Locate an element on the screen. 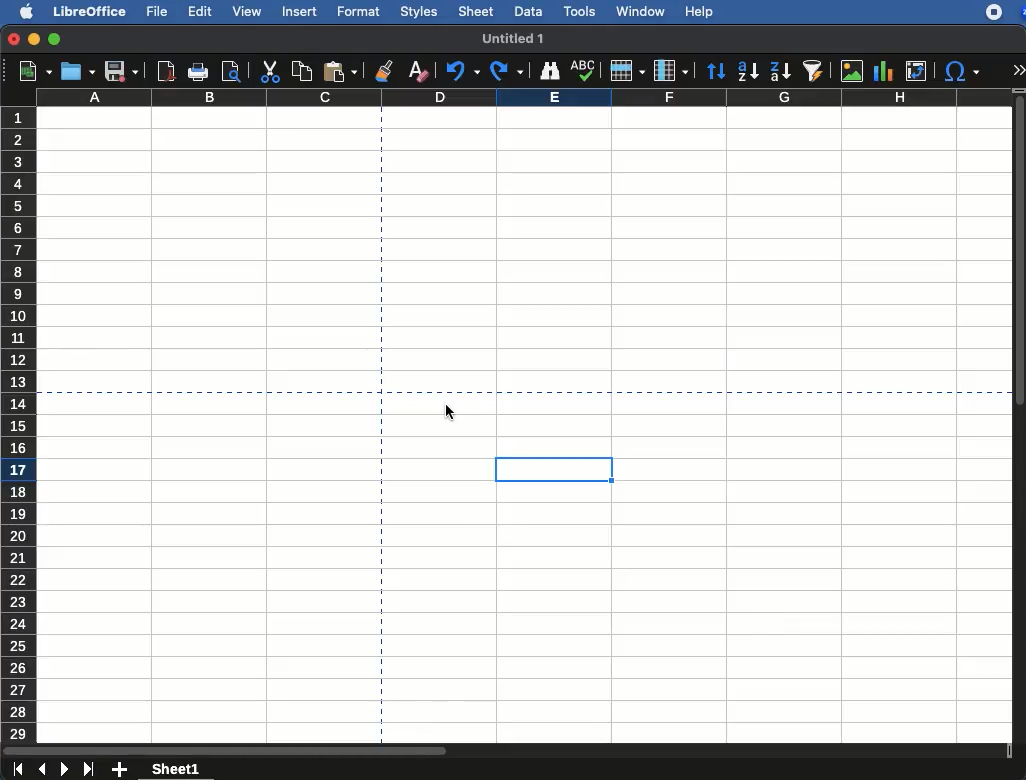 Image resolution: width=1026 pixels, height=780 pixels. last sheet is located at coordinates (17, 770).